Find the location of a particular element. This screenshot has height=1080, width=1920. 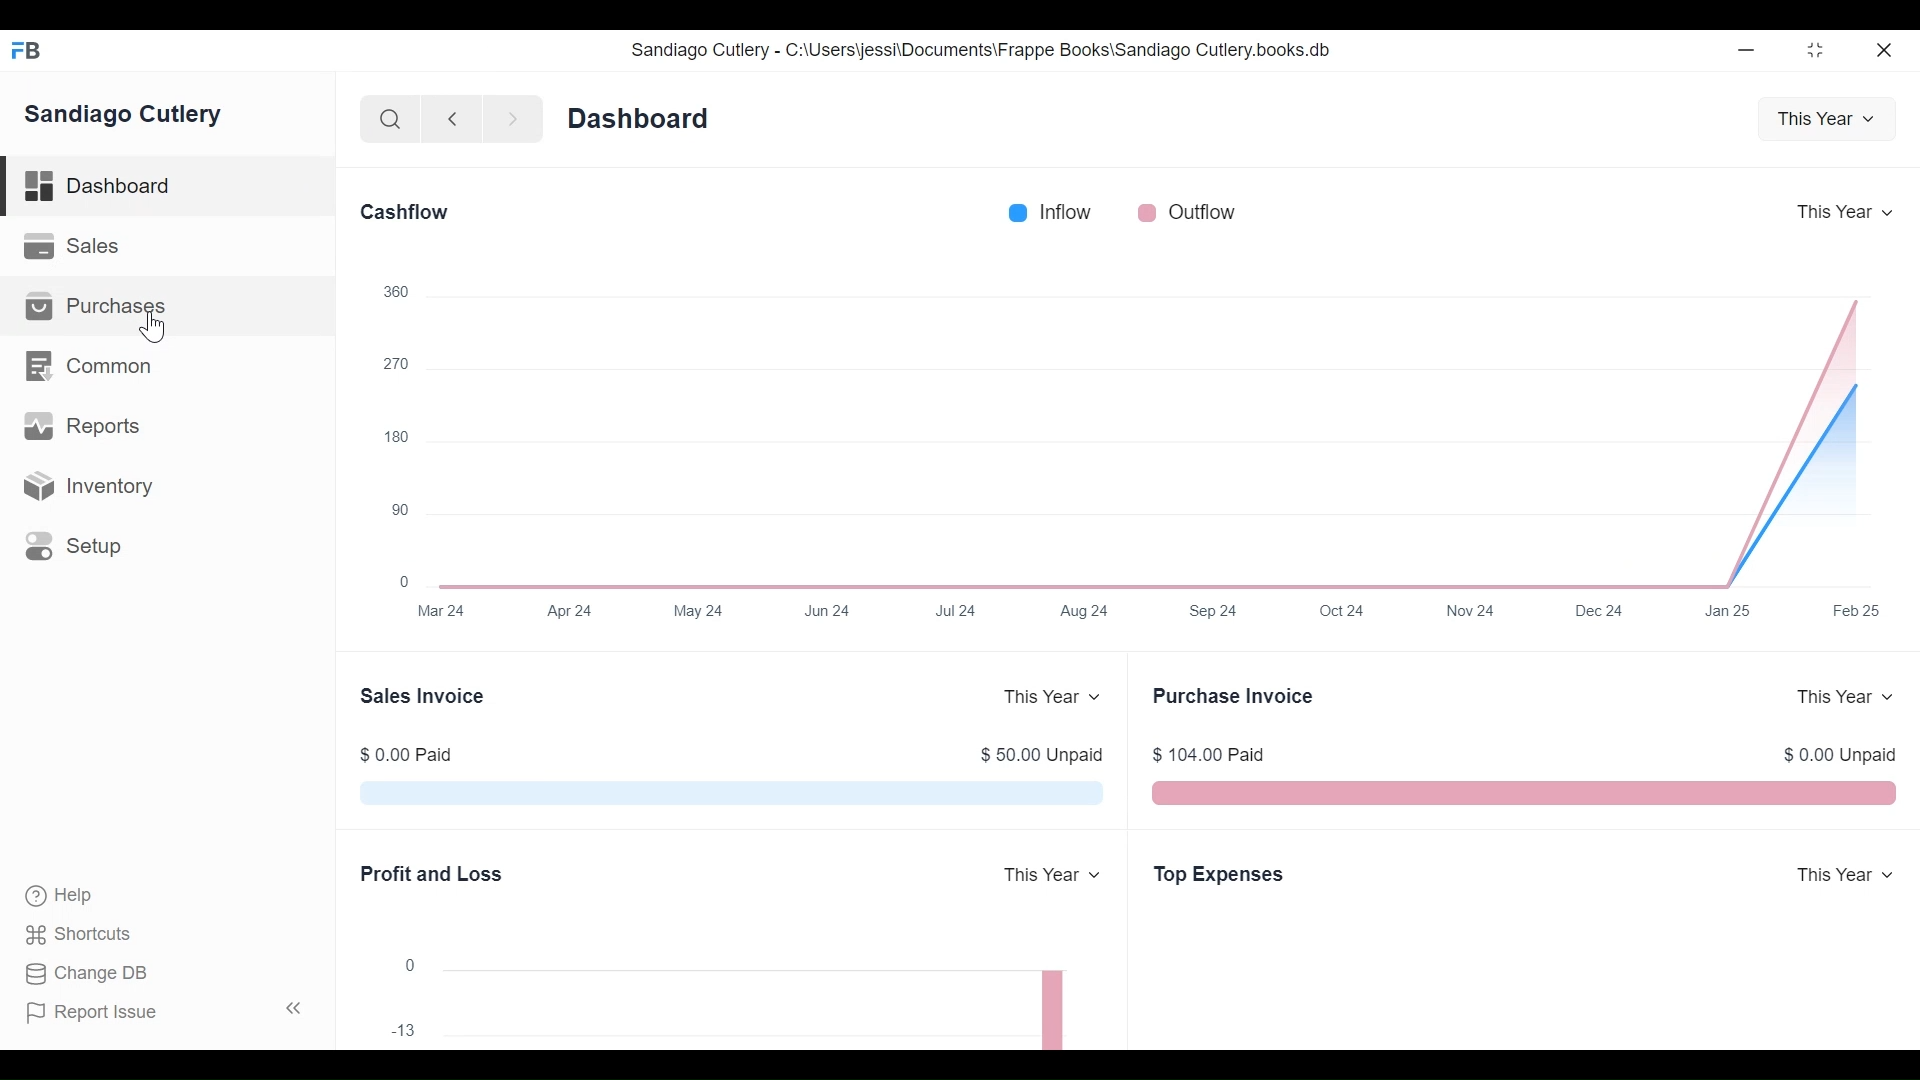

This Year is located at coordinates (1821, 120).